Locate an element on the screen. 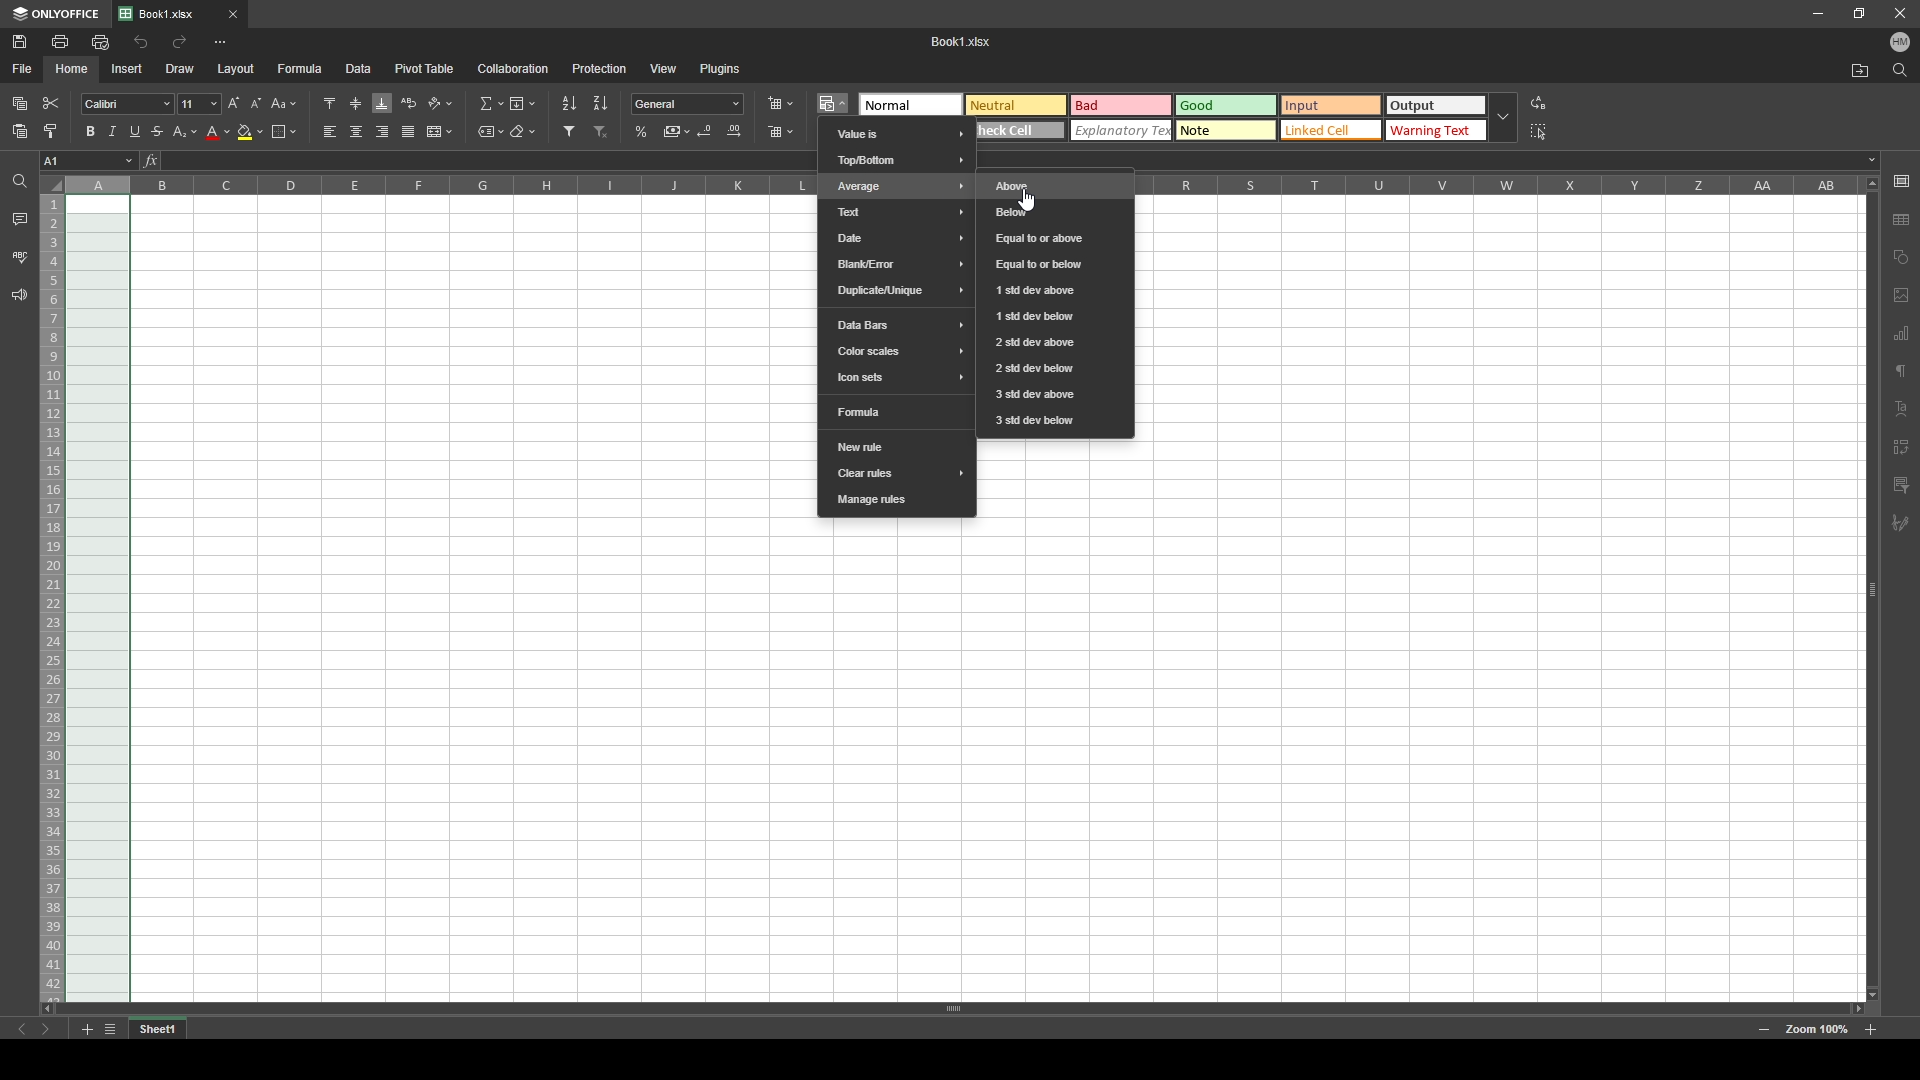  paste is located at coordinates (20, 132).